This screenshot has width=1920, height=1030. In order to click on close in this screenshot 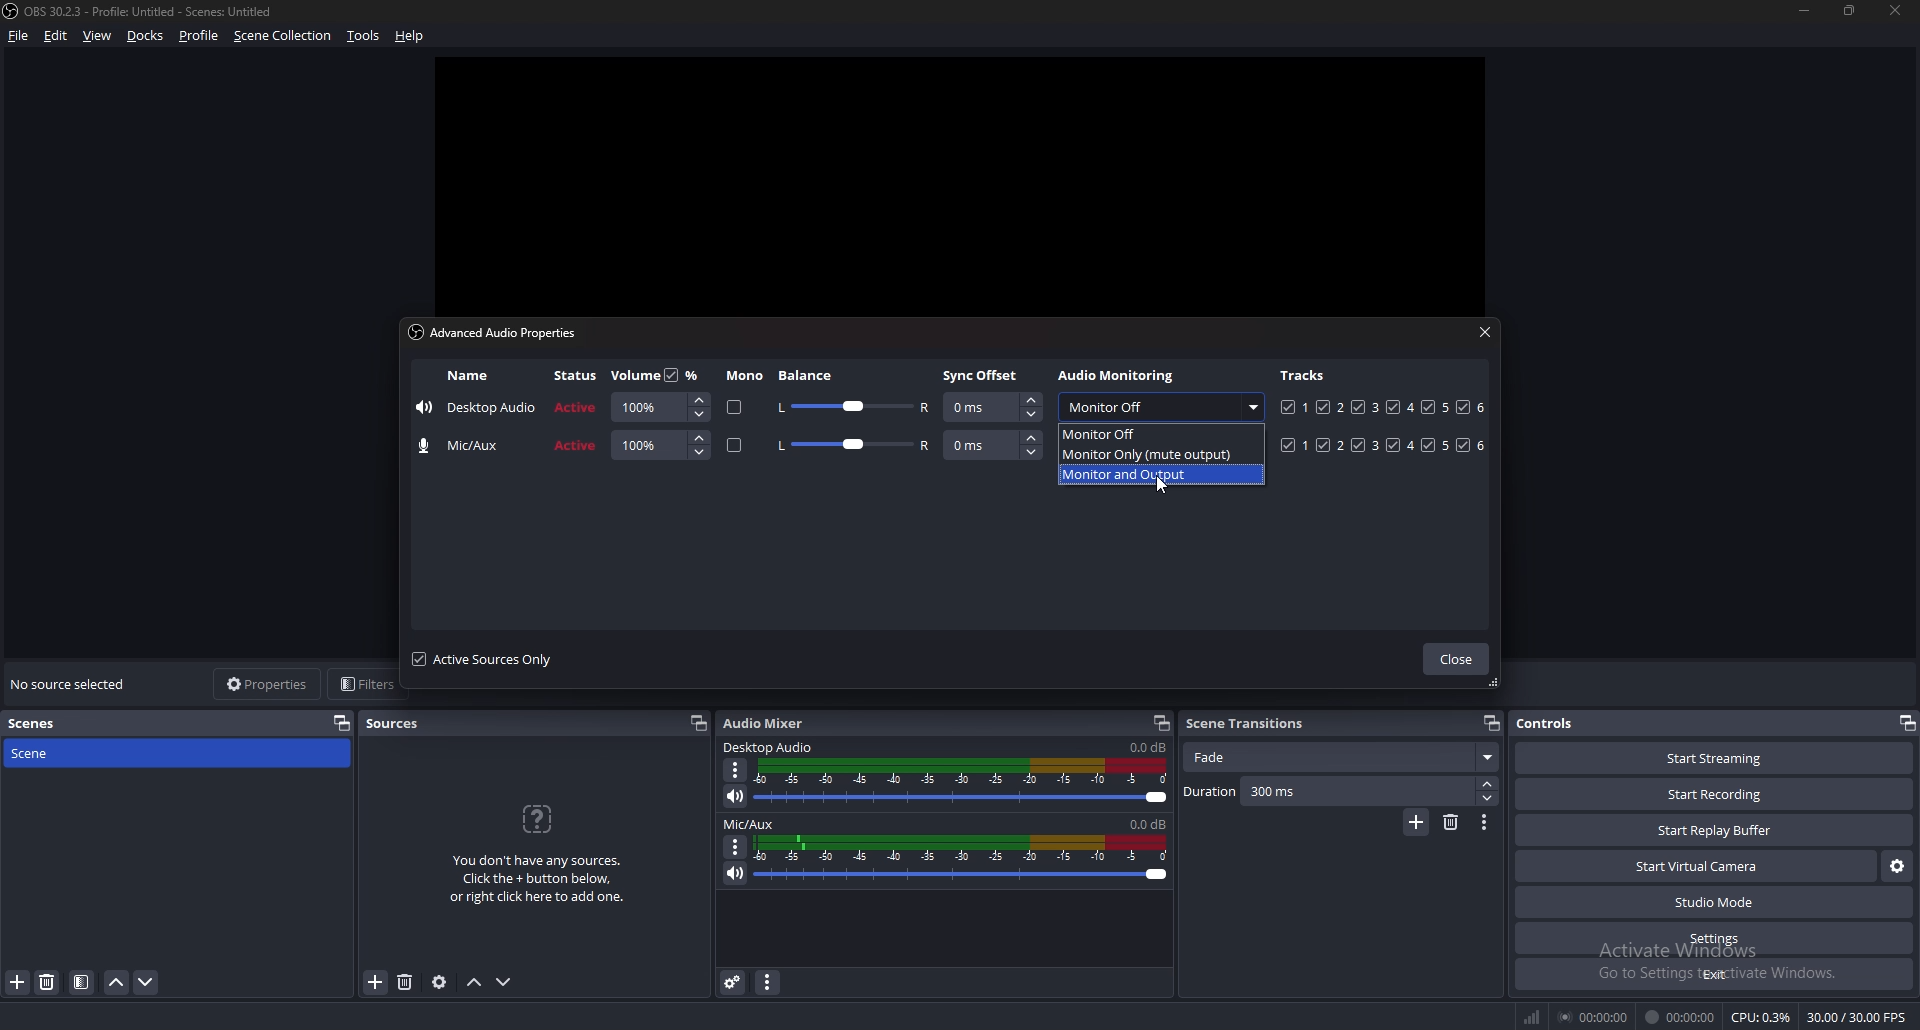, I will do `click(1456, 659)`.